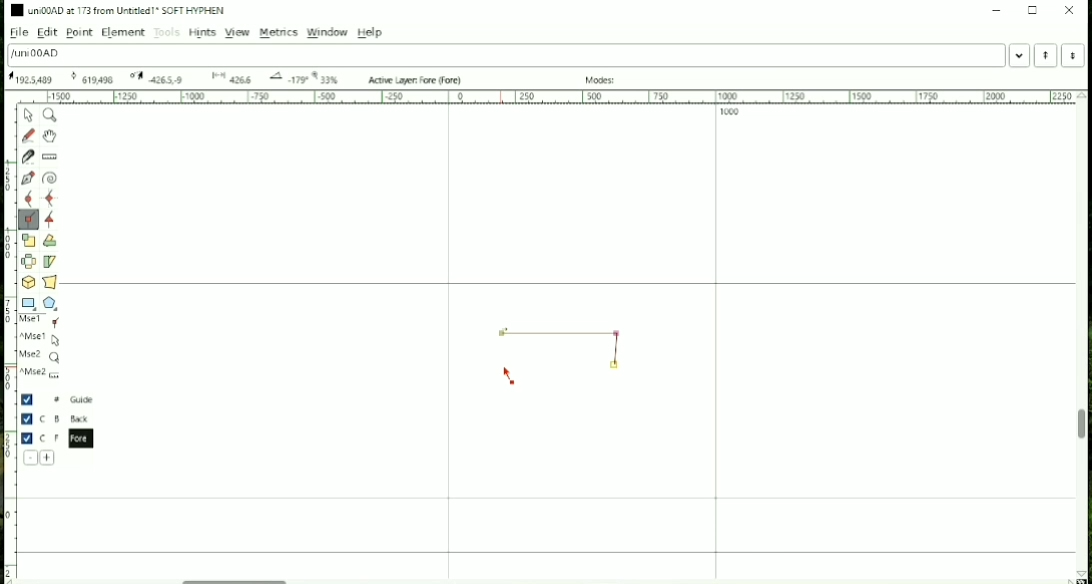 This screenshot has height=584, width=1092. What do you see at coordinates (91, 79) in the screenshot?
I see `173 Oxad U+00AD "uni00AD" SOFT HYPHEN` at bounding box center [91, 79].